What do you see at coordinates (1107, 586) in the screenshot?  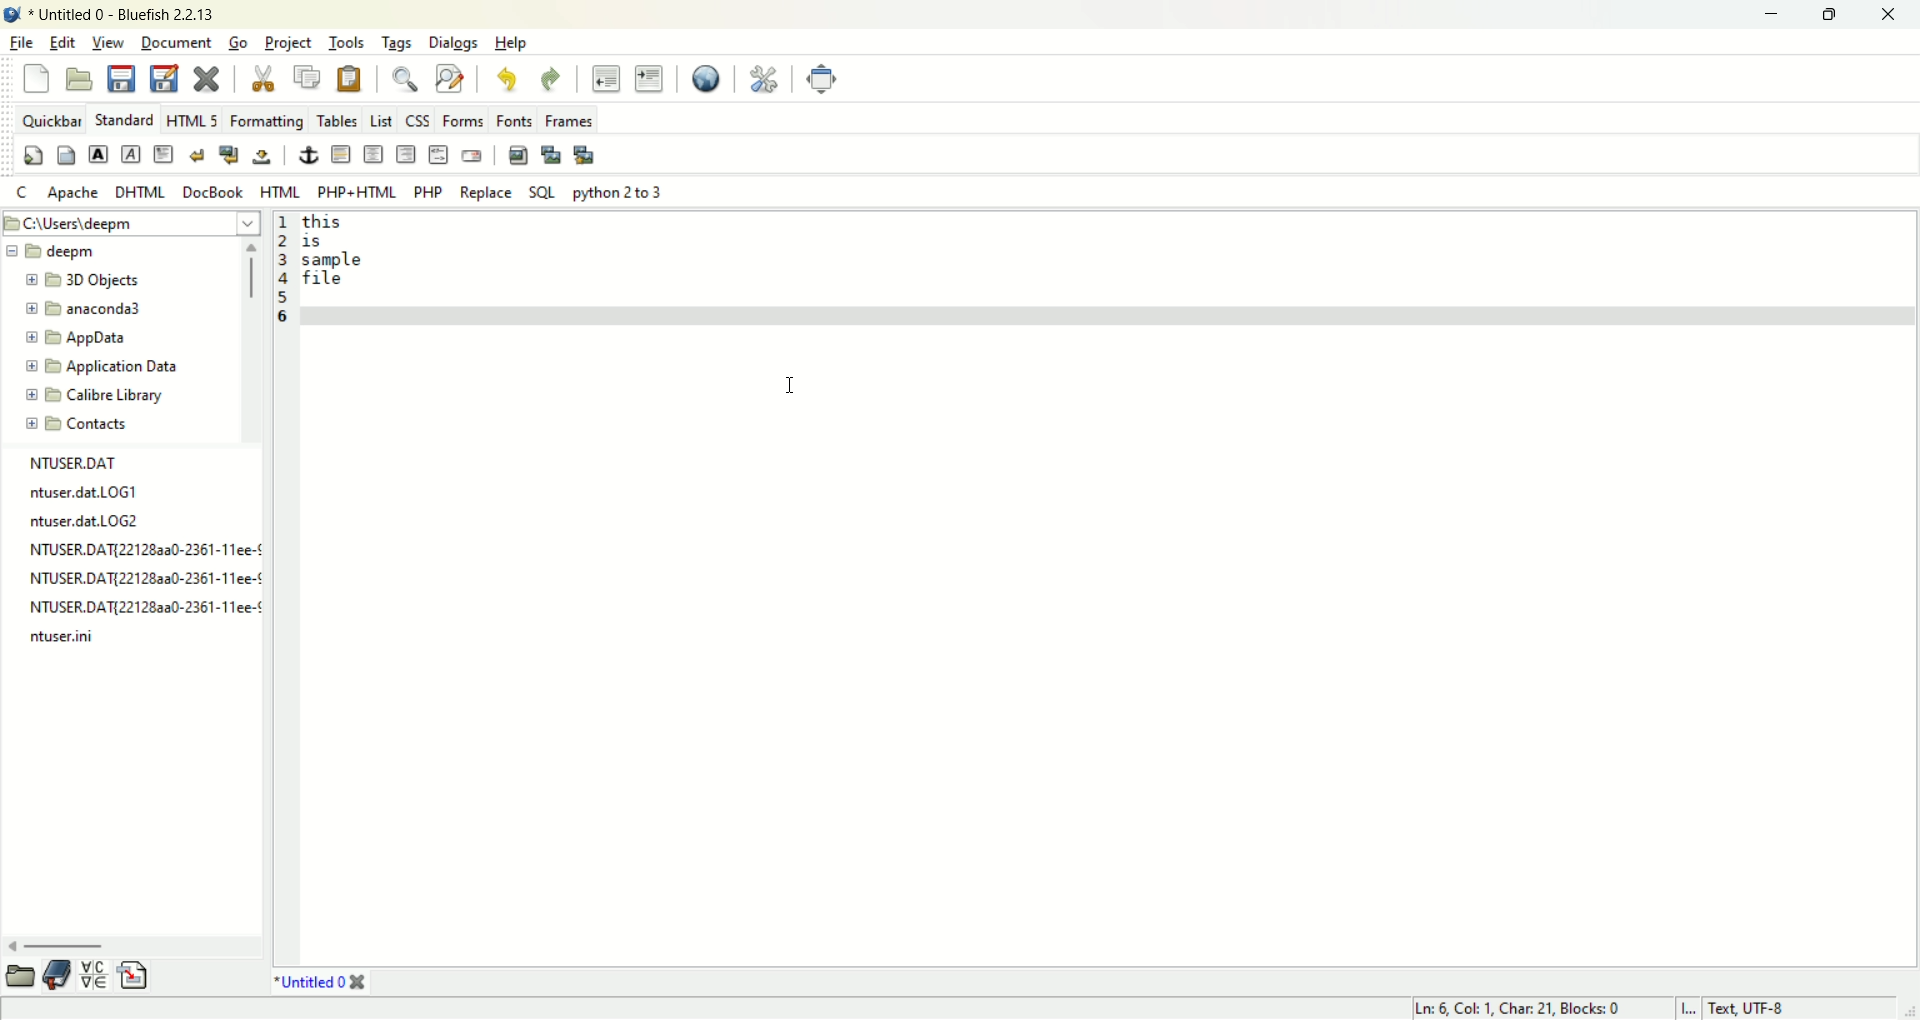 I see `workspace` at bounding box center [1107, 586].